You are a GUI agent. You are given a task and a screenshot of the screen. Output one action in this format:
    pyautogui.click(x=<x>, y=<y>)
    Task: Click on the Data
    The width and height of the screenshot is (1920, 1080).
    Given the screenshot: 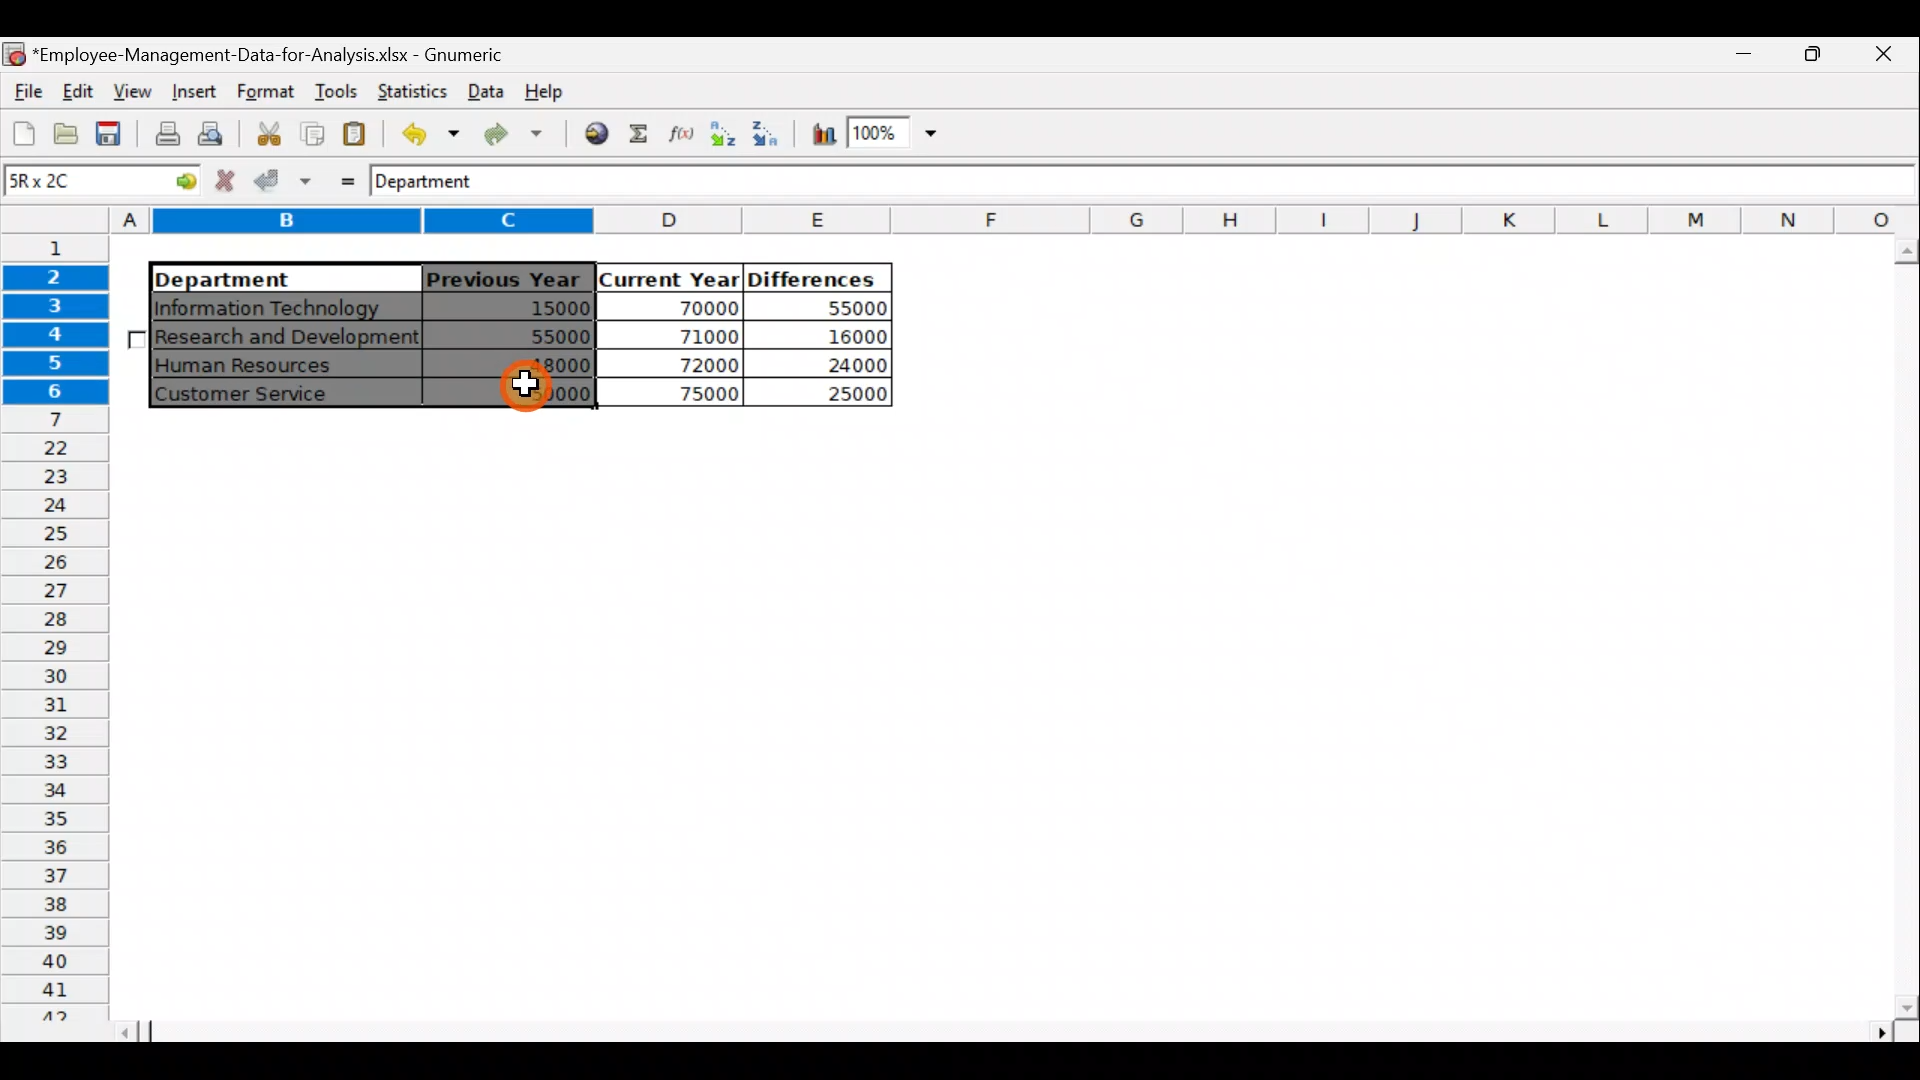 What is the action you would take?
    pyautogui.click(x=485, y=89)
    